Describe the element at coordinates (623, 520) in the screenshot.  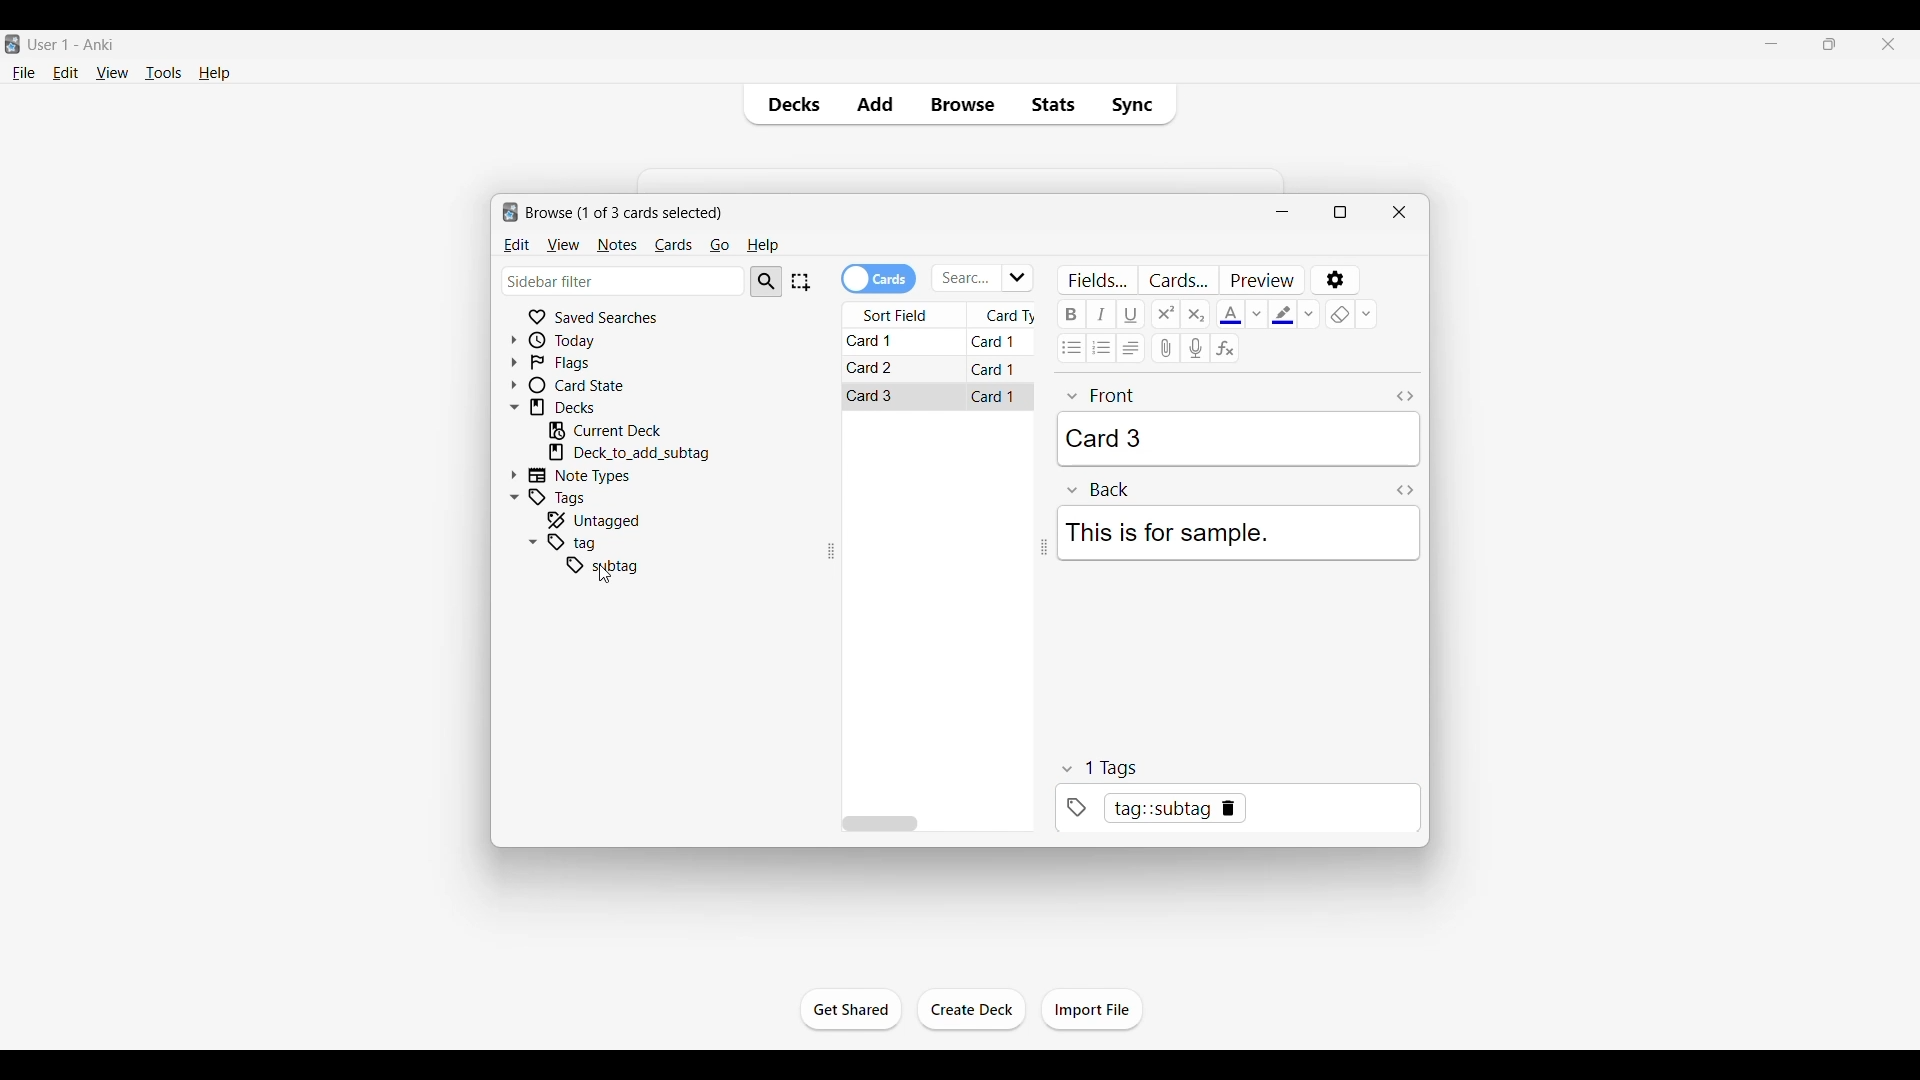
I see `Click to go to untagged` at that location.